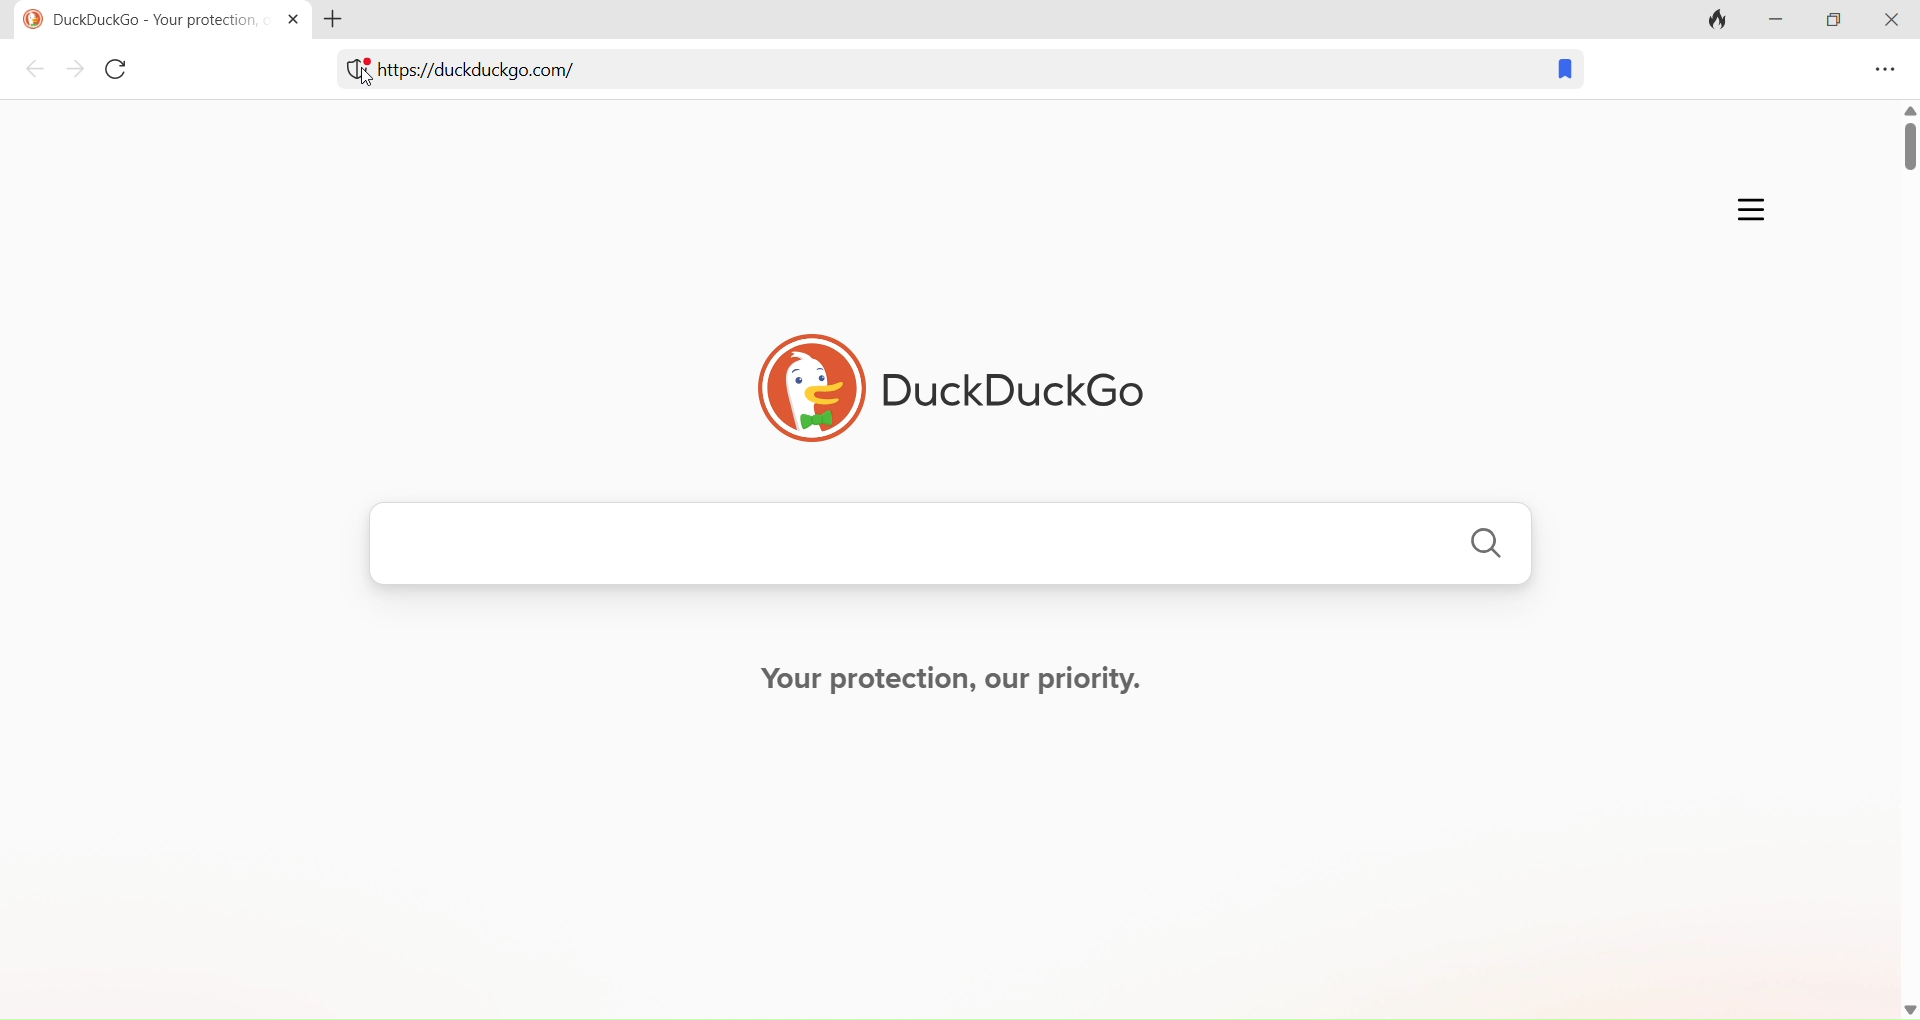 The image size is (1920, 1020). What do you see at coordinates (351, 74) in the screenshot?
I see `web protection` at bounding box center [351, 74].